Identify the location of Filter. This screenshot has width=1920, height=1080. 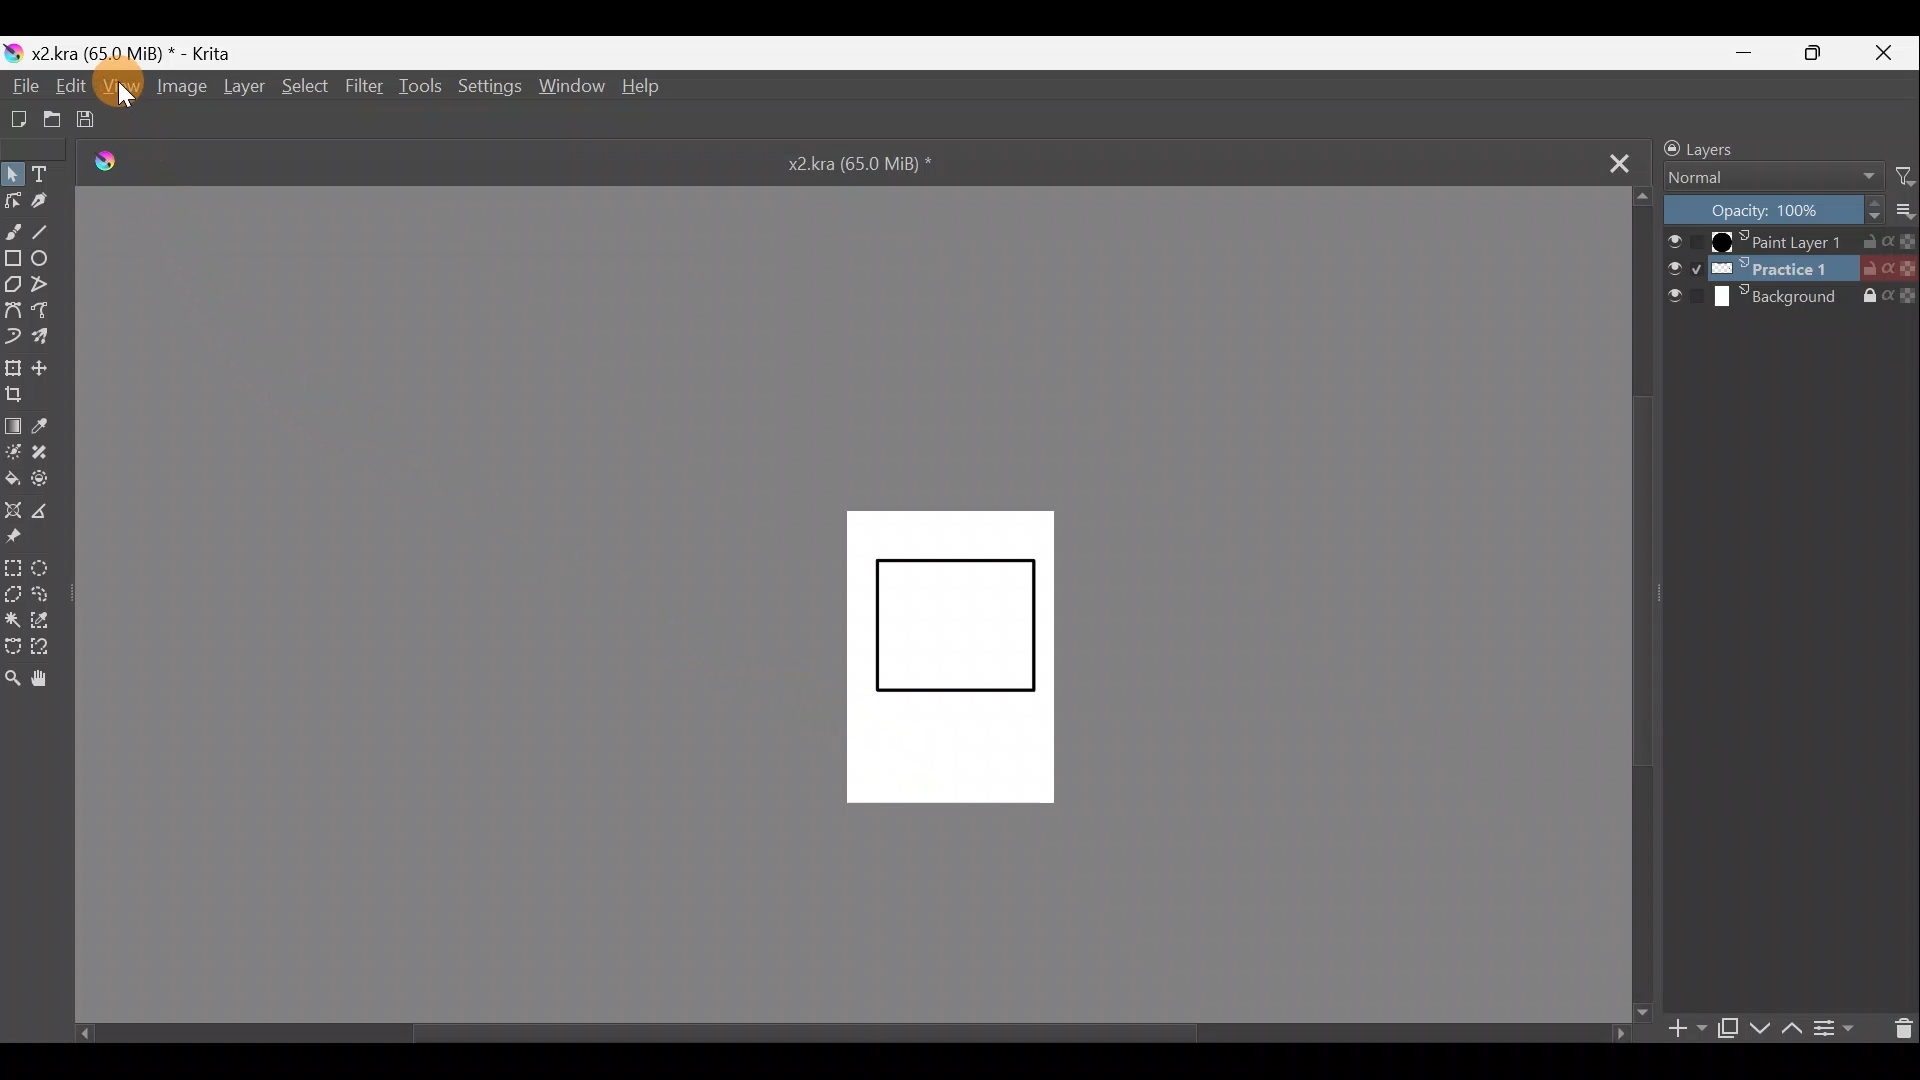
(1908, 174).